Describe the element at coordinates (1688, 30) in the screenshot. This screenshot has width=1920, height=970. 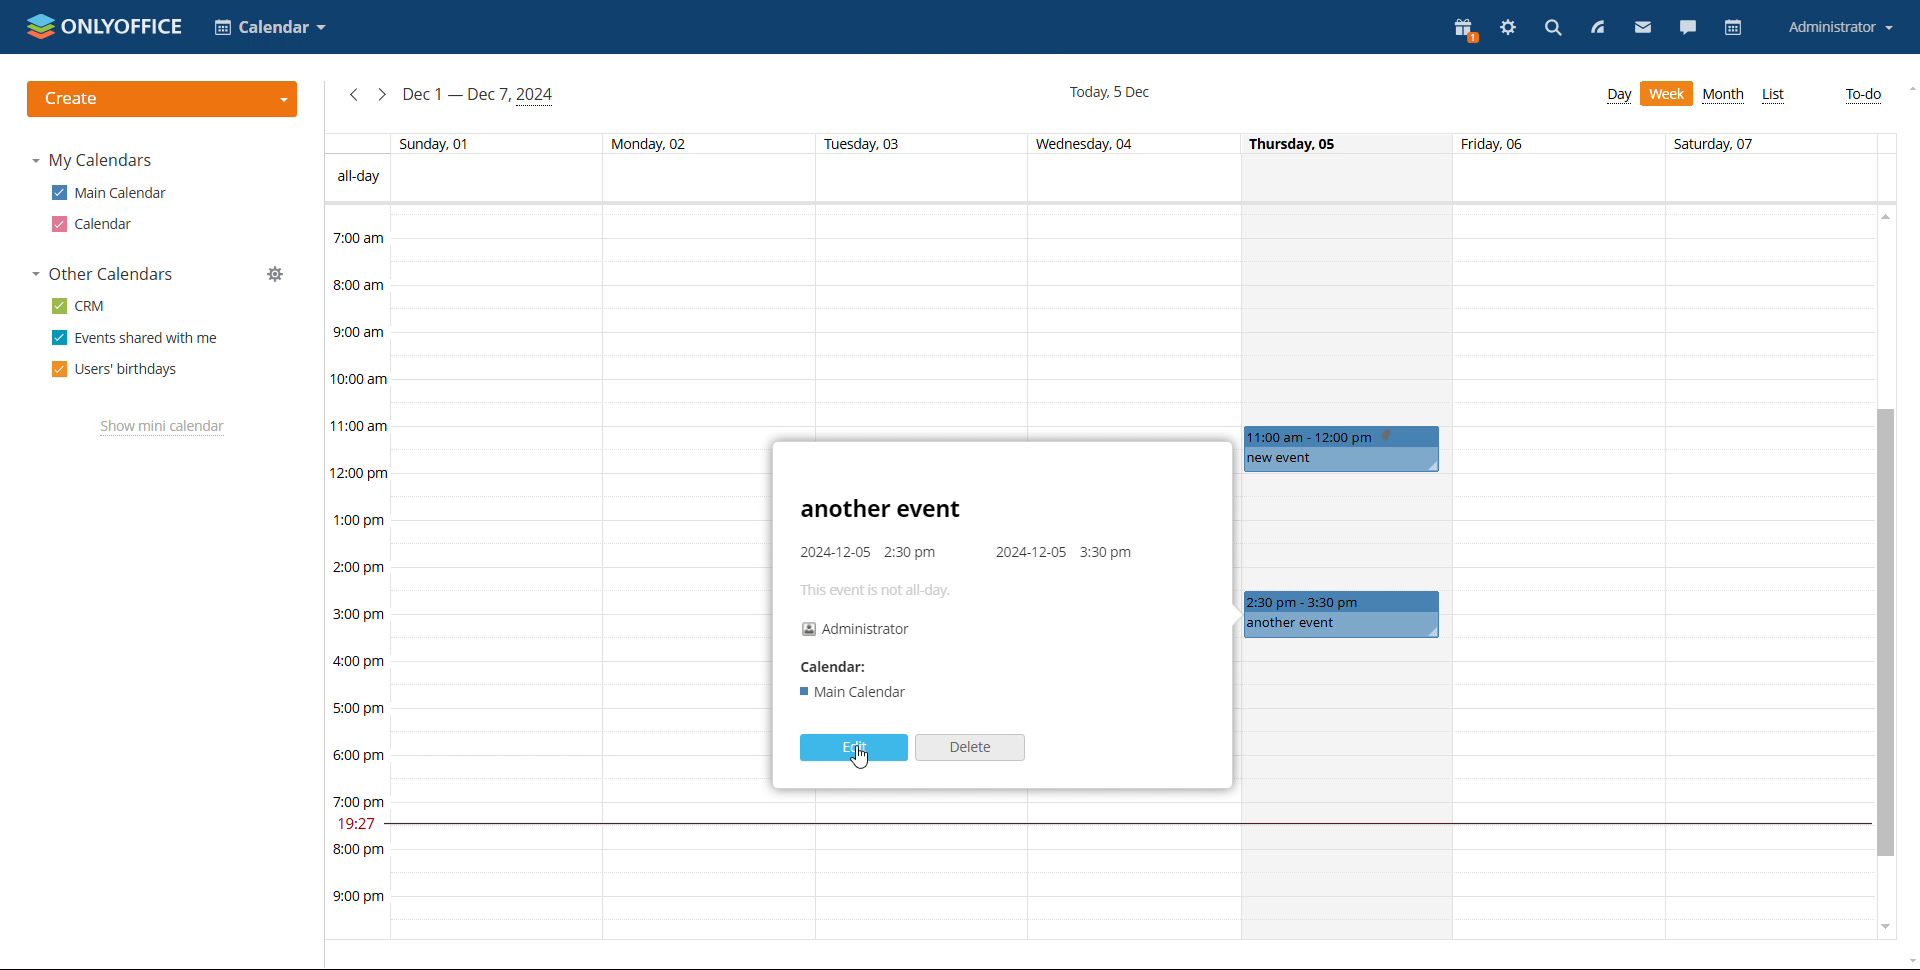
I see `chat` at that location.